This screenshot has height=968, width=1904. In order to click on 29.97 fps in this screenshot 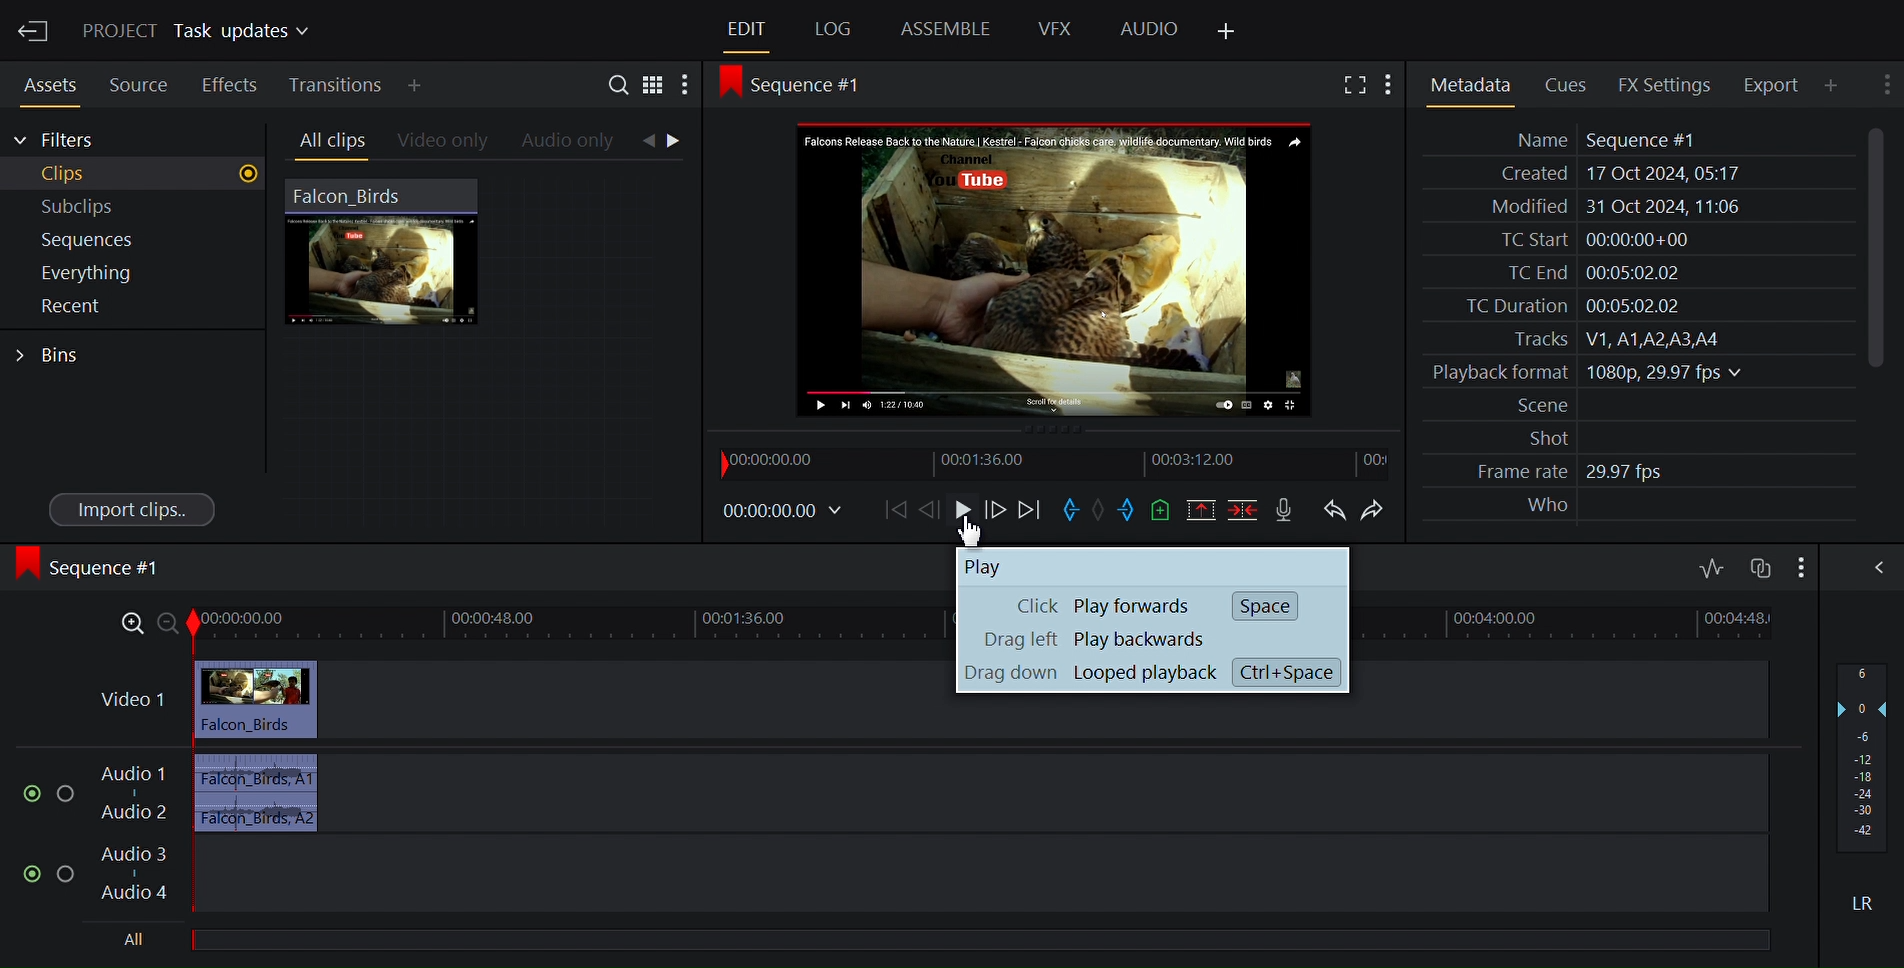, I will do `click(1630, 473)`.